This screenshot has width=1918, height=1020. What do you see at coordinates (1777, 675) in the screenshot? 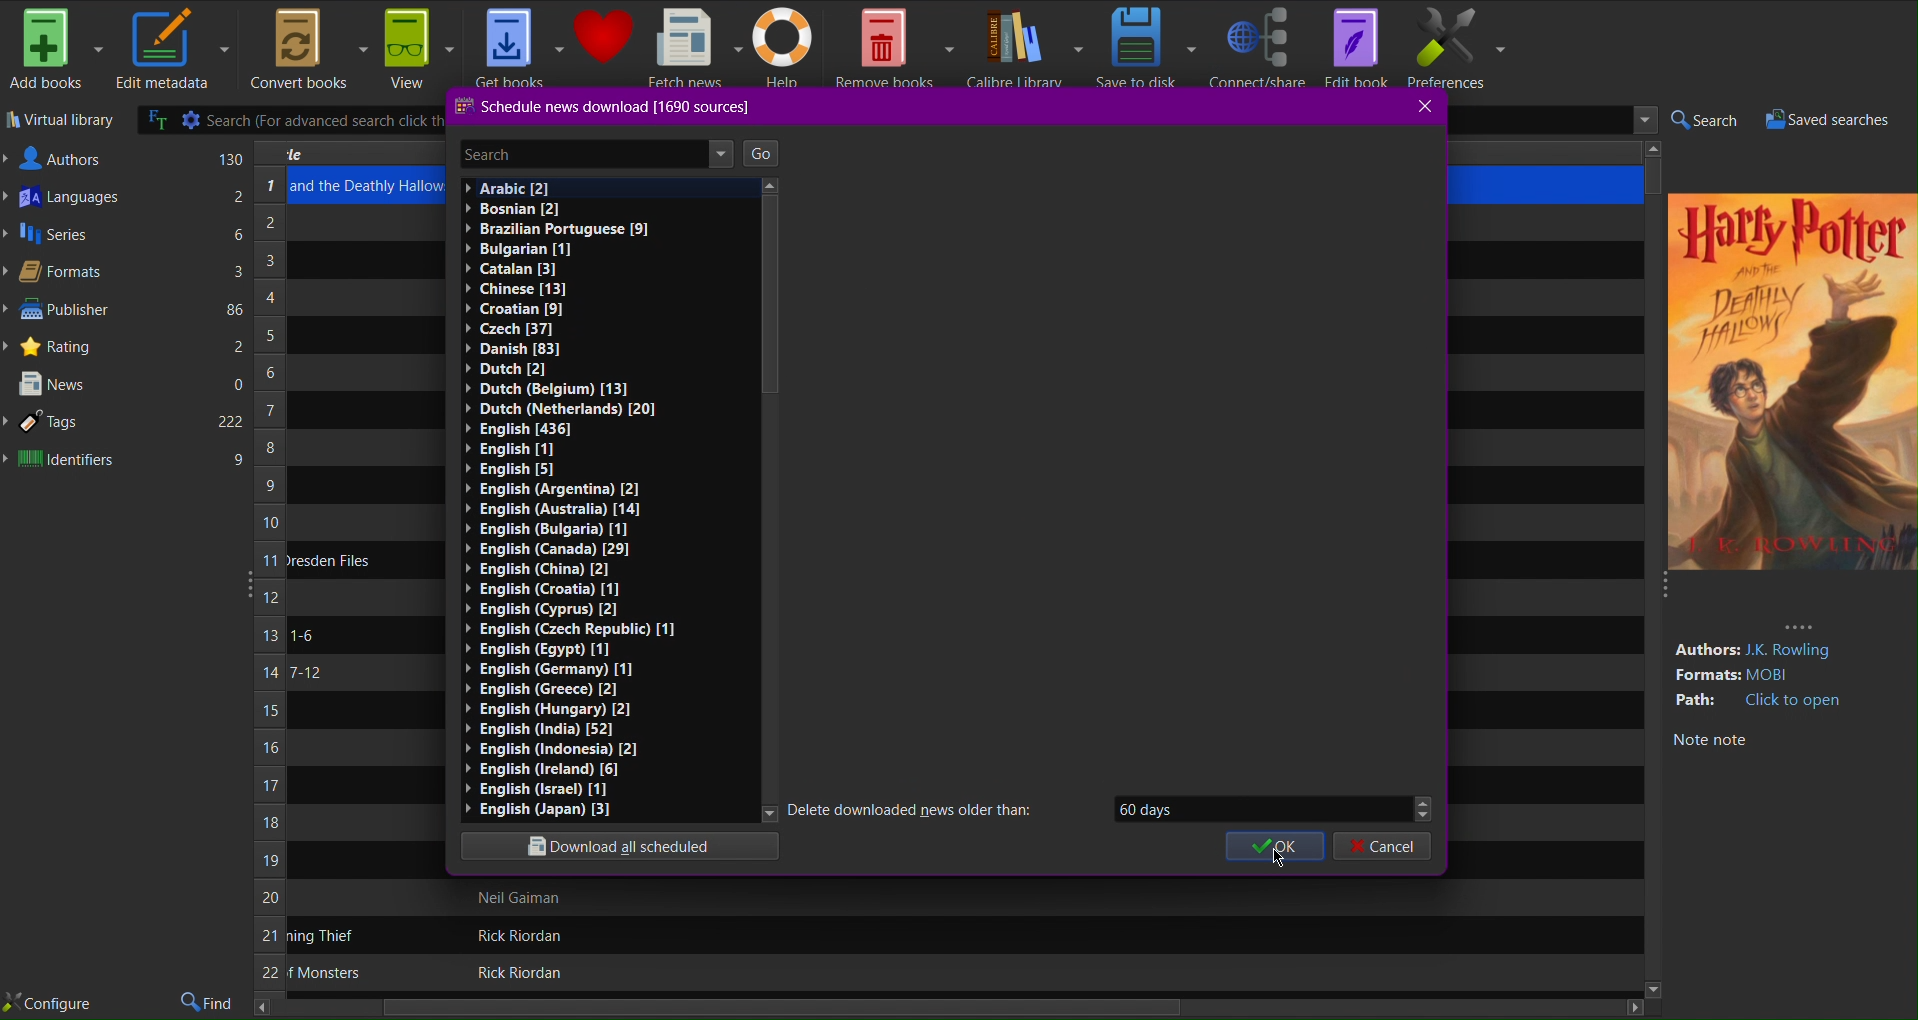
I see ` MOBI` at bounding box center [1777, 675].